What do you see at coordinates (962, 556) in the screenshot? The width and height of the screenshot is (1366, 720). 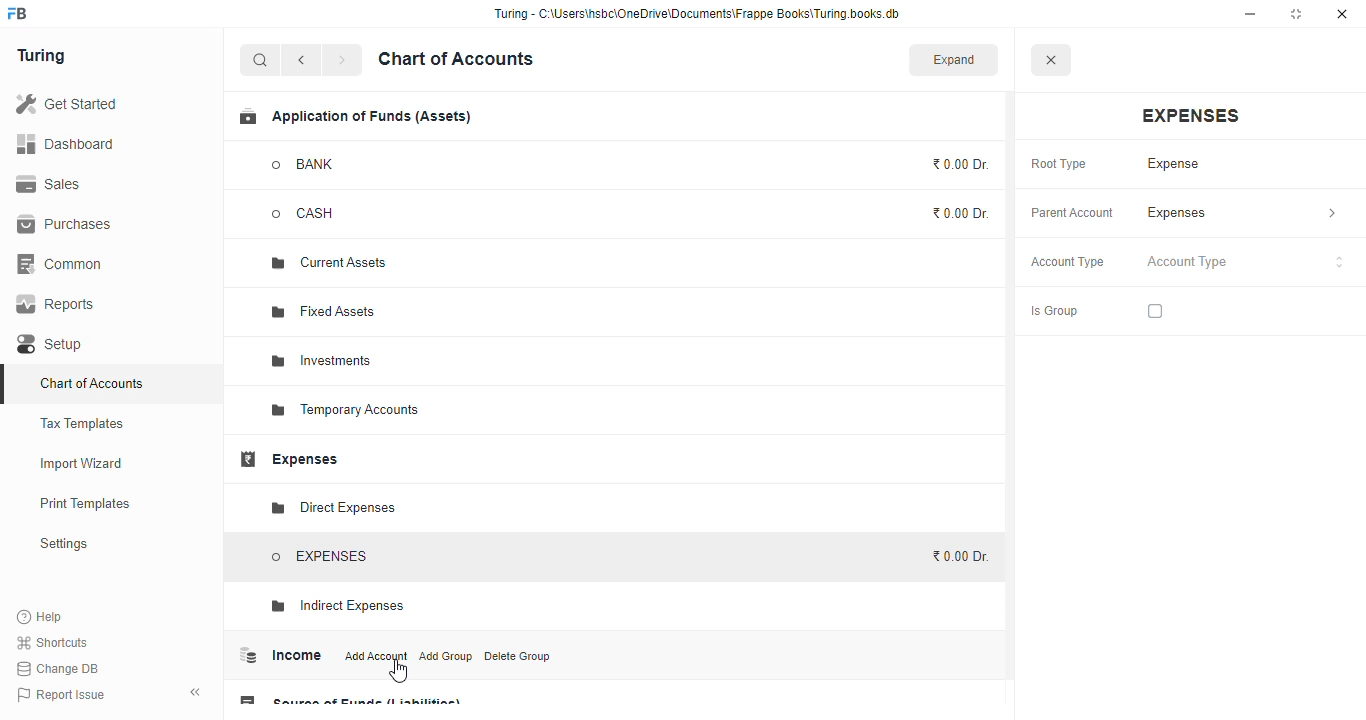 I see `₹0.00 Dr.` at bounding box center [962, 556].